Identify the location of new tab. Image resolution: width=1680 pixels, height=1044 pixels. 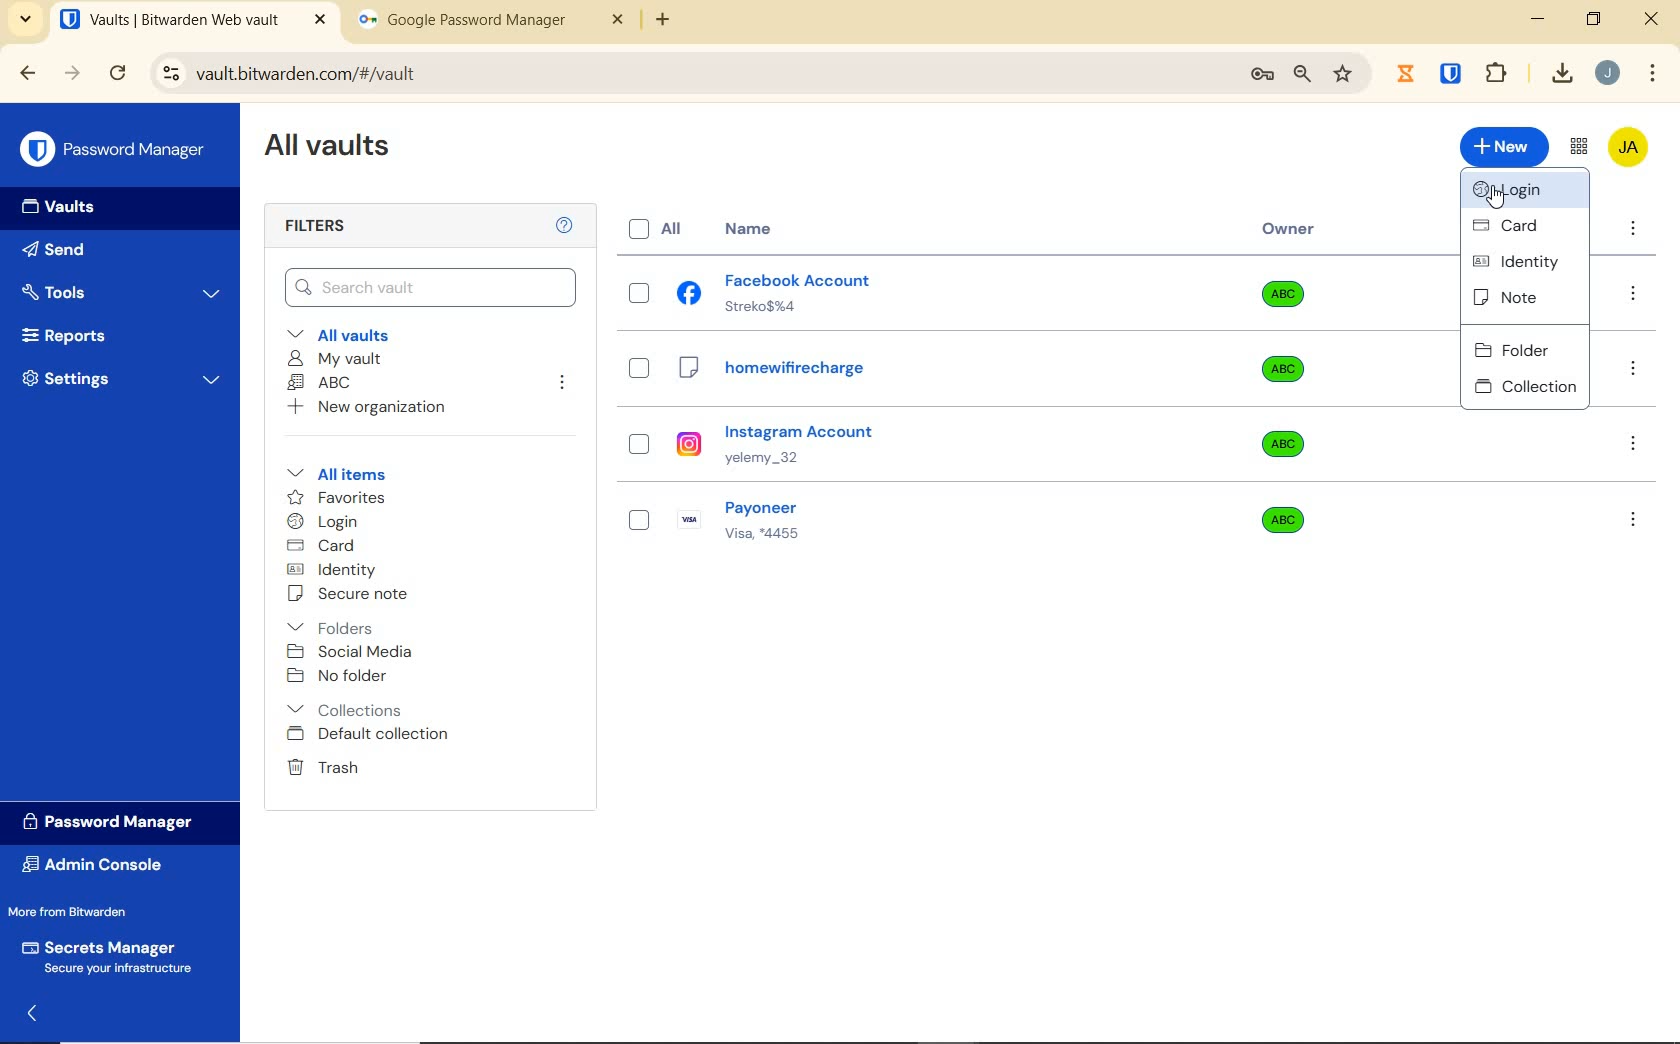
(666, 21).